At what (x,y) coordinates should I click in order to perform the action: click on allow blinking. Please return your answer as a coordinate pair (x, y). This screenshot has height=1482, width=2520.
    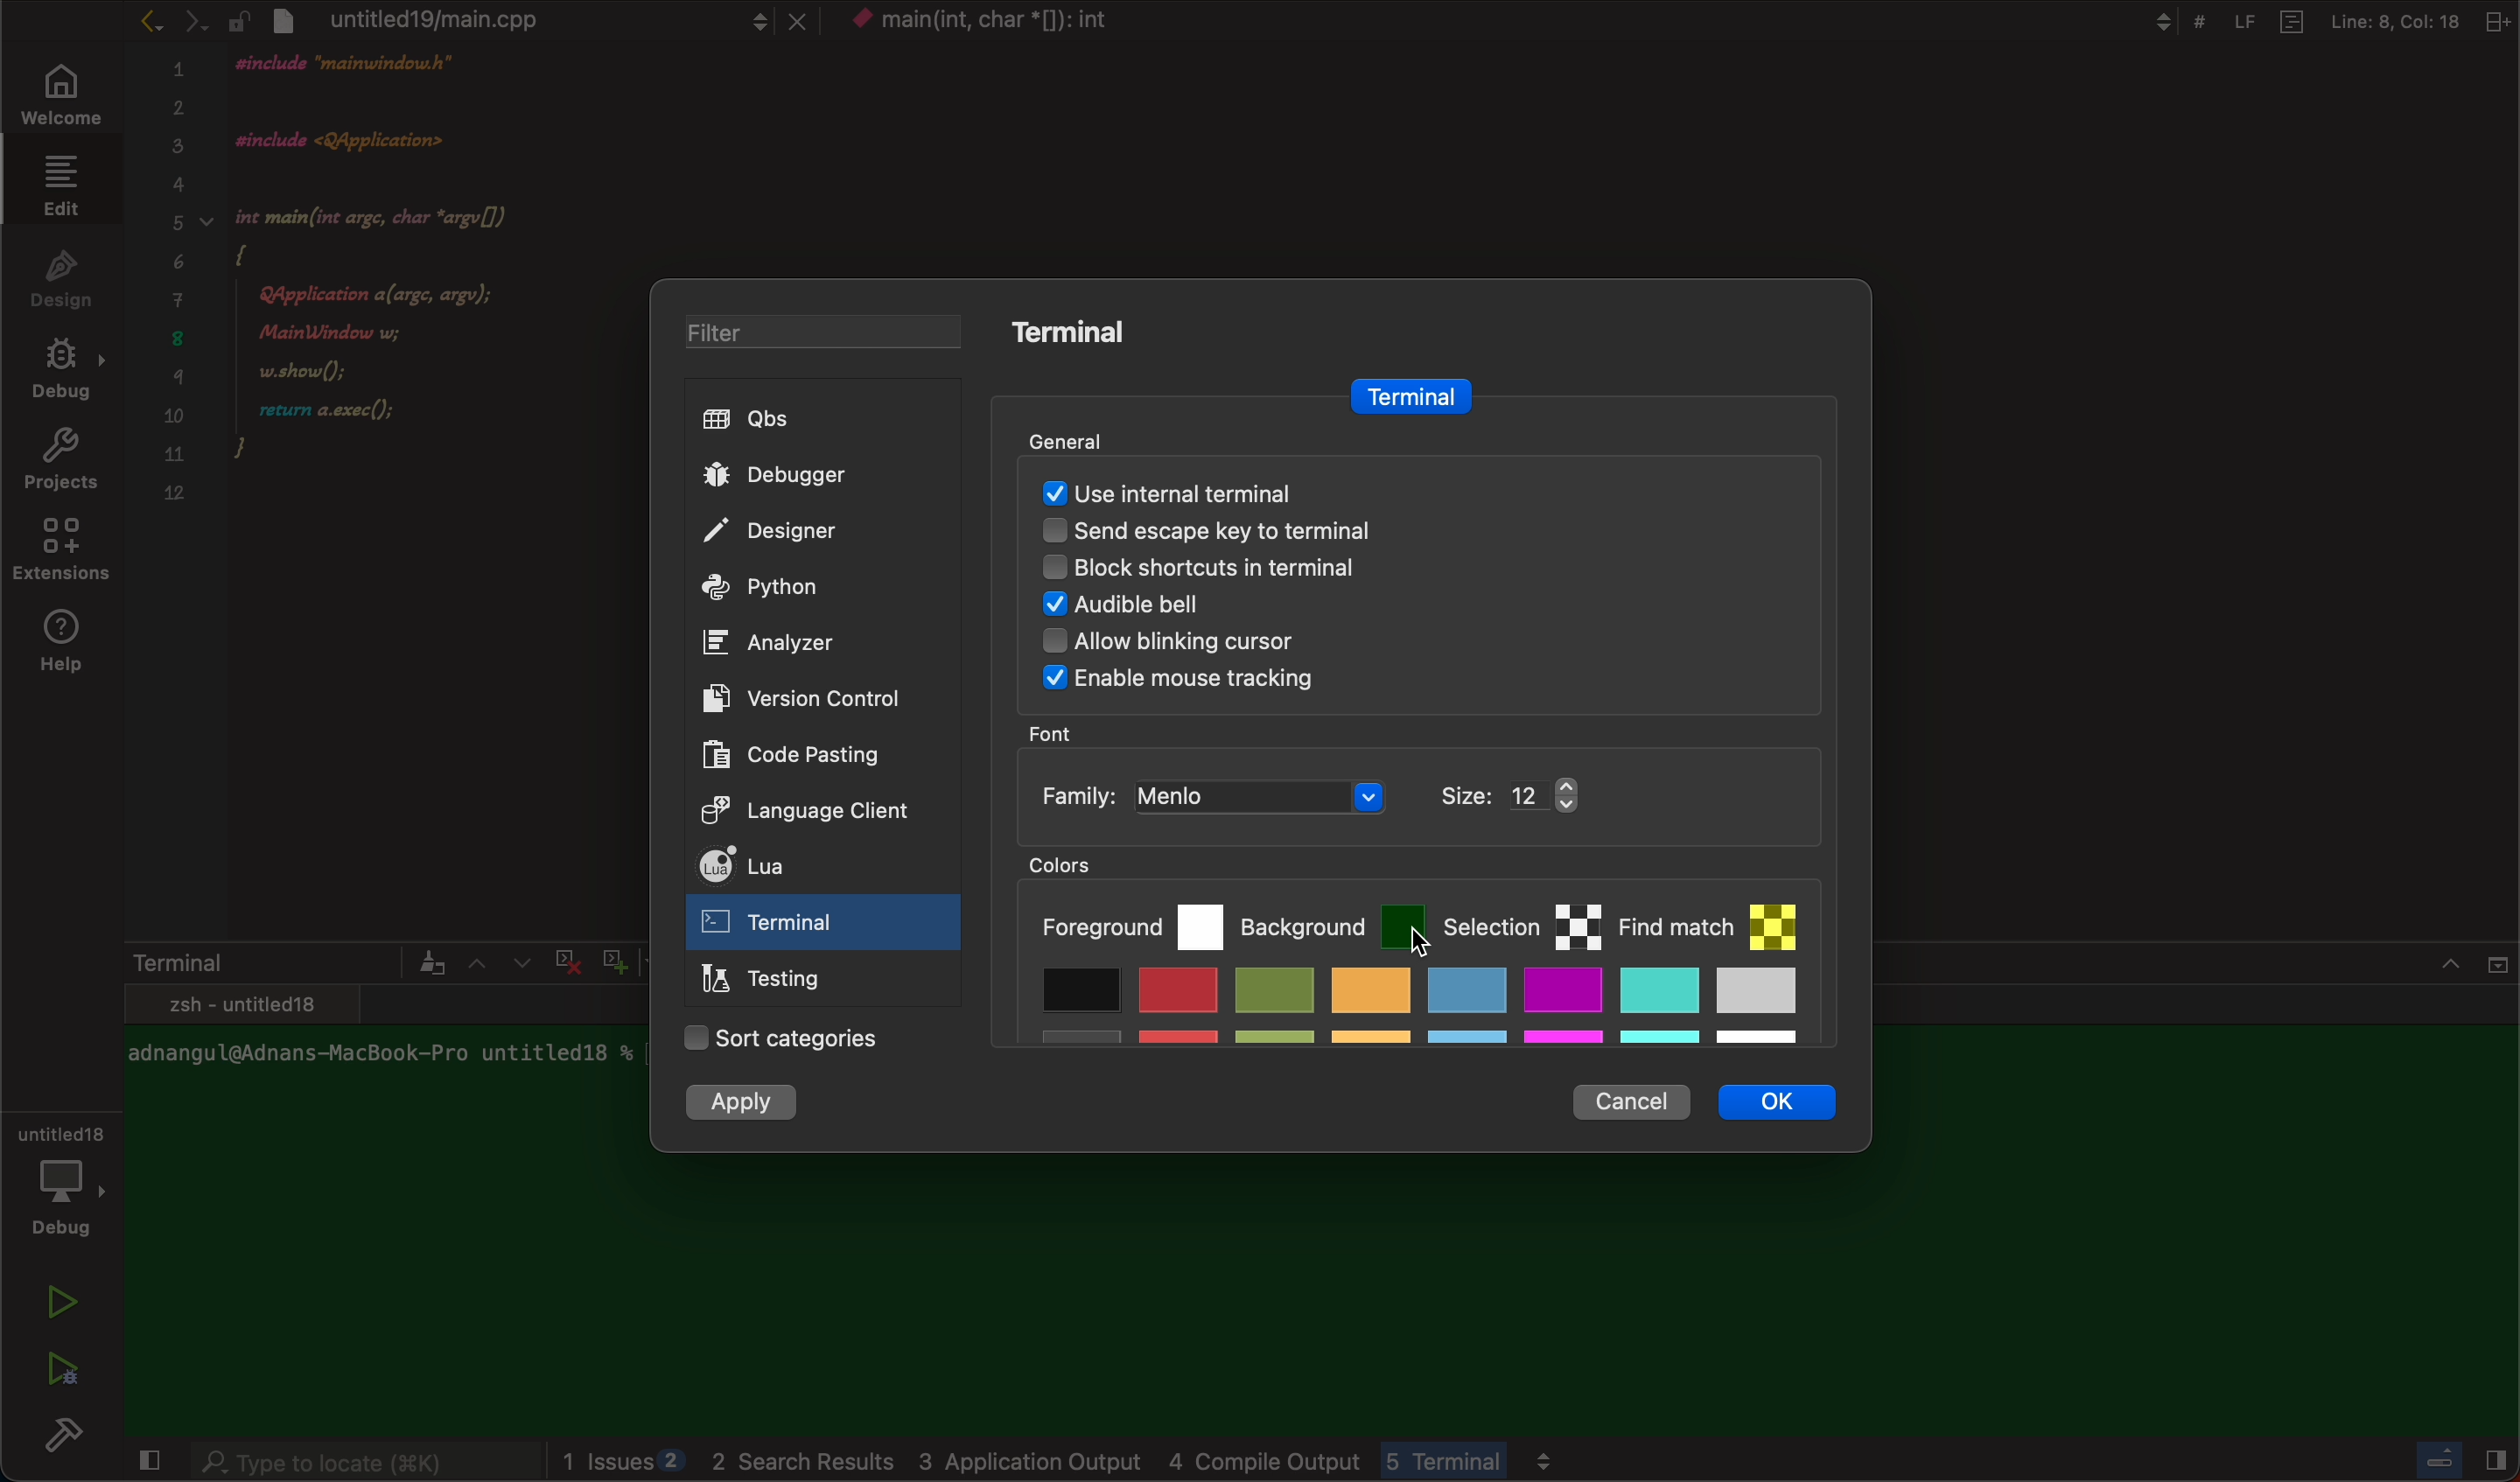
    Looking at the image, I should click on (1331, 647).